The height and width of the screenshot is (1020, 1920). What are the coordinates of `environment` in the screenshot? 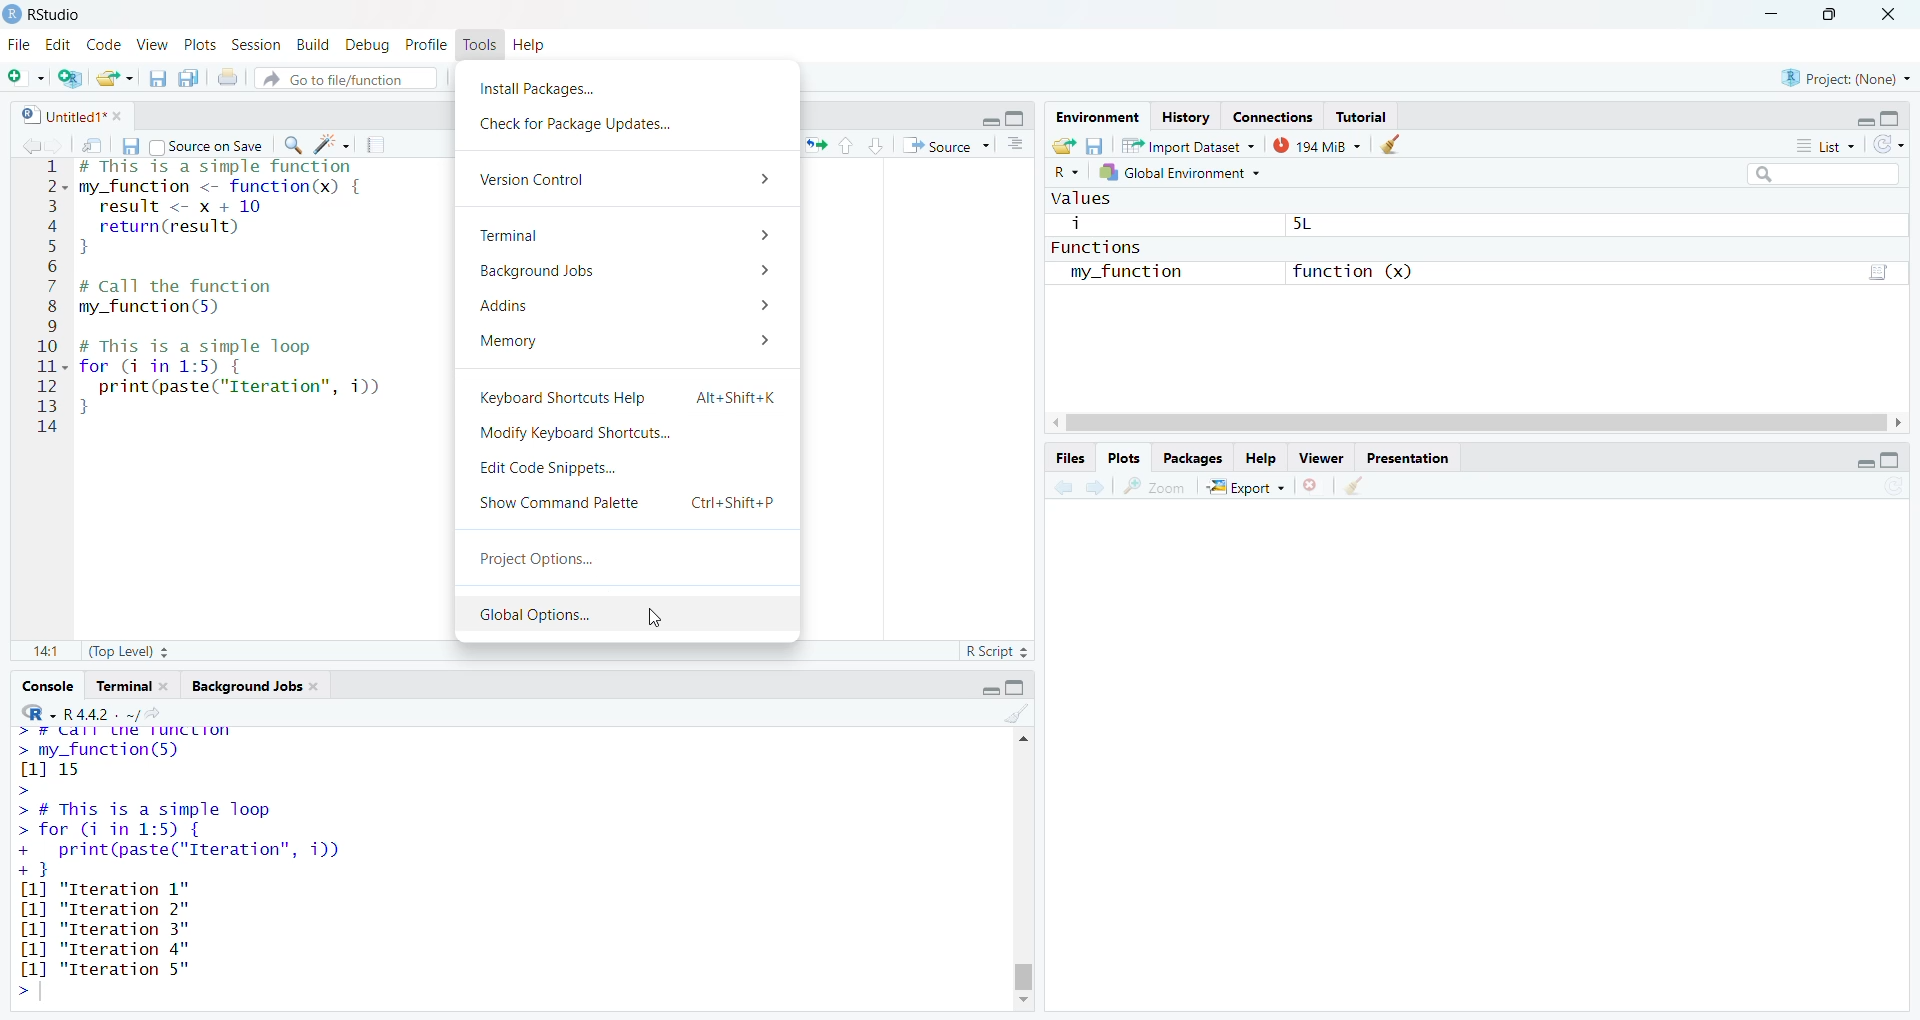 It's located at (1100, 117).